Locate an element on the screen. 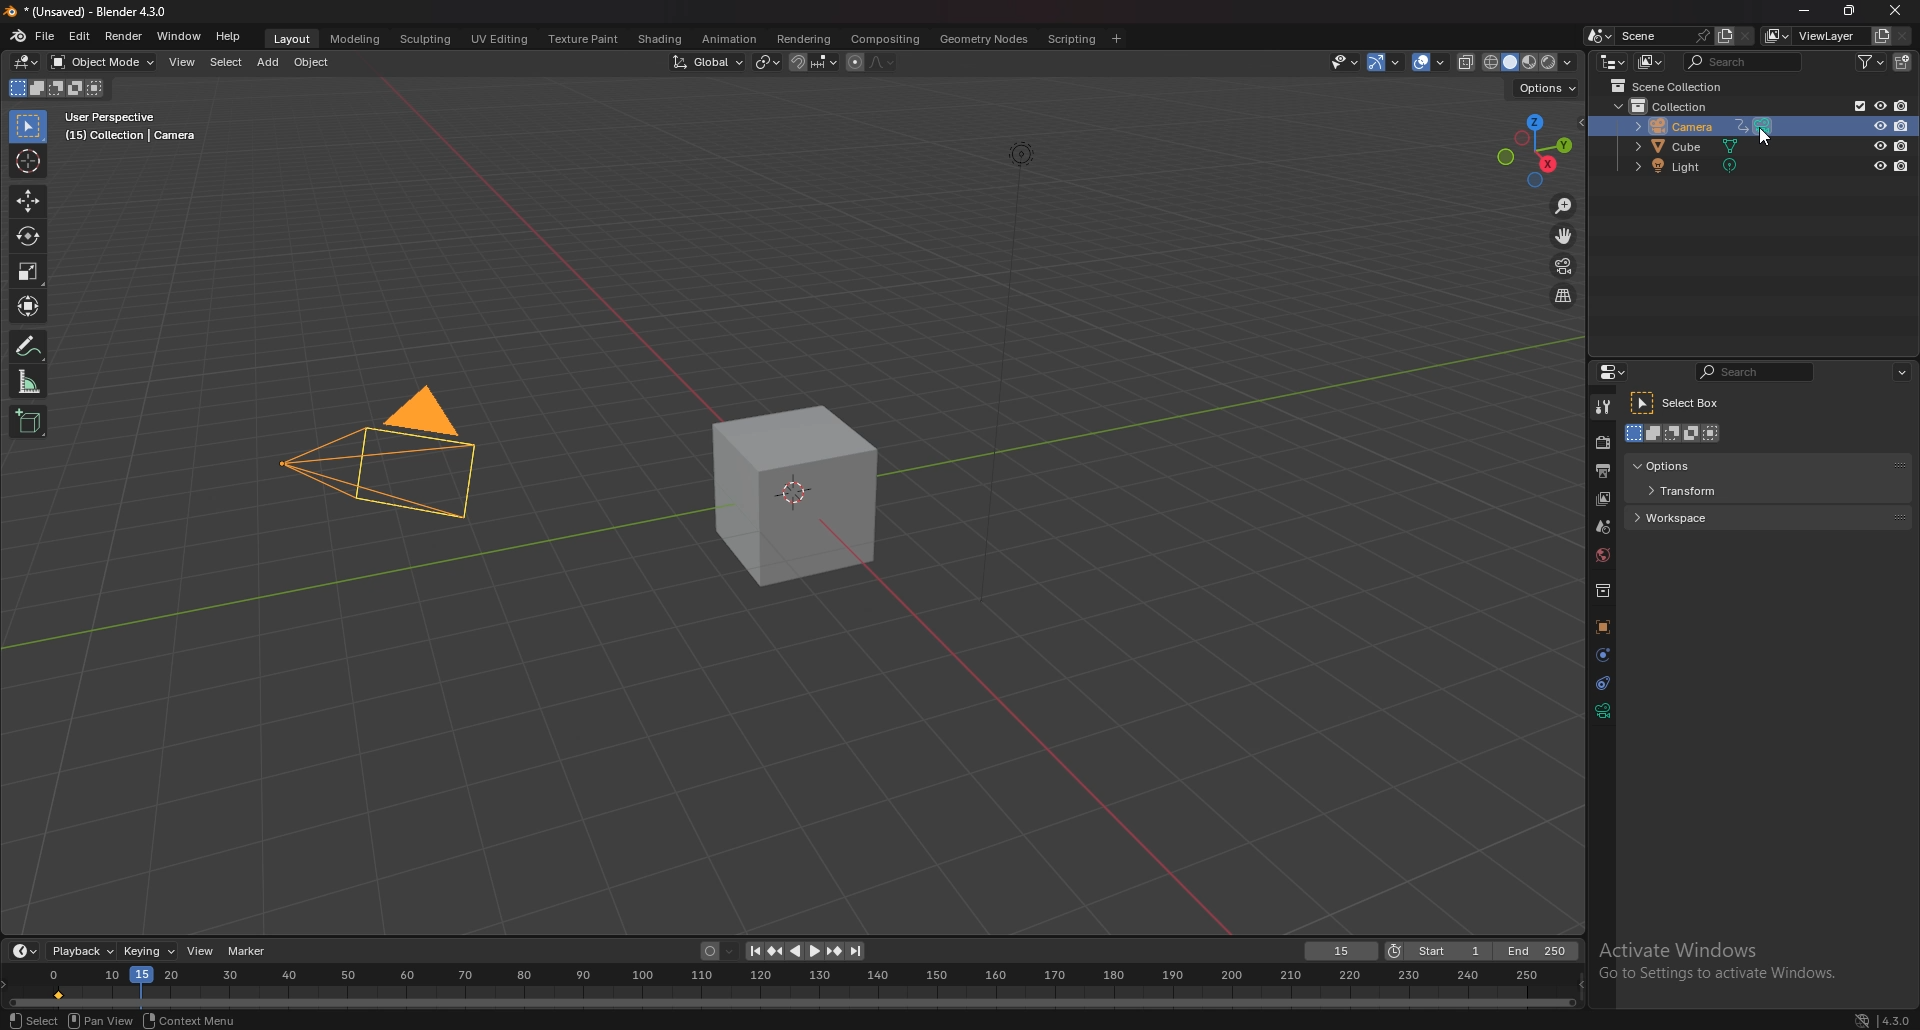 This screenshot has height=1030, width=1920. hide in viewport is located at coordinates (1879, 145).